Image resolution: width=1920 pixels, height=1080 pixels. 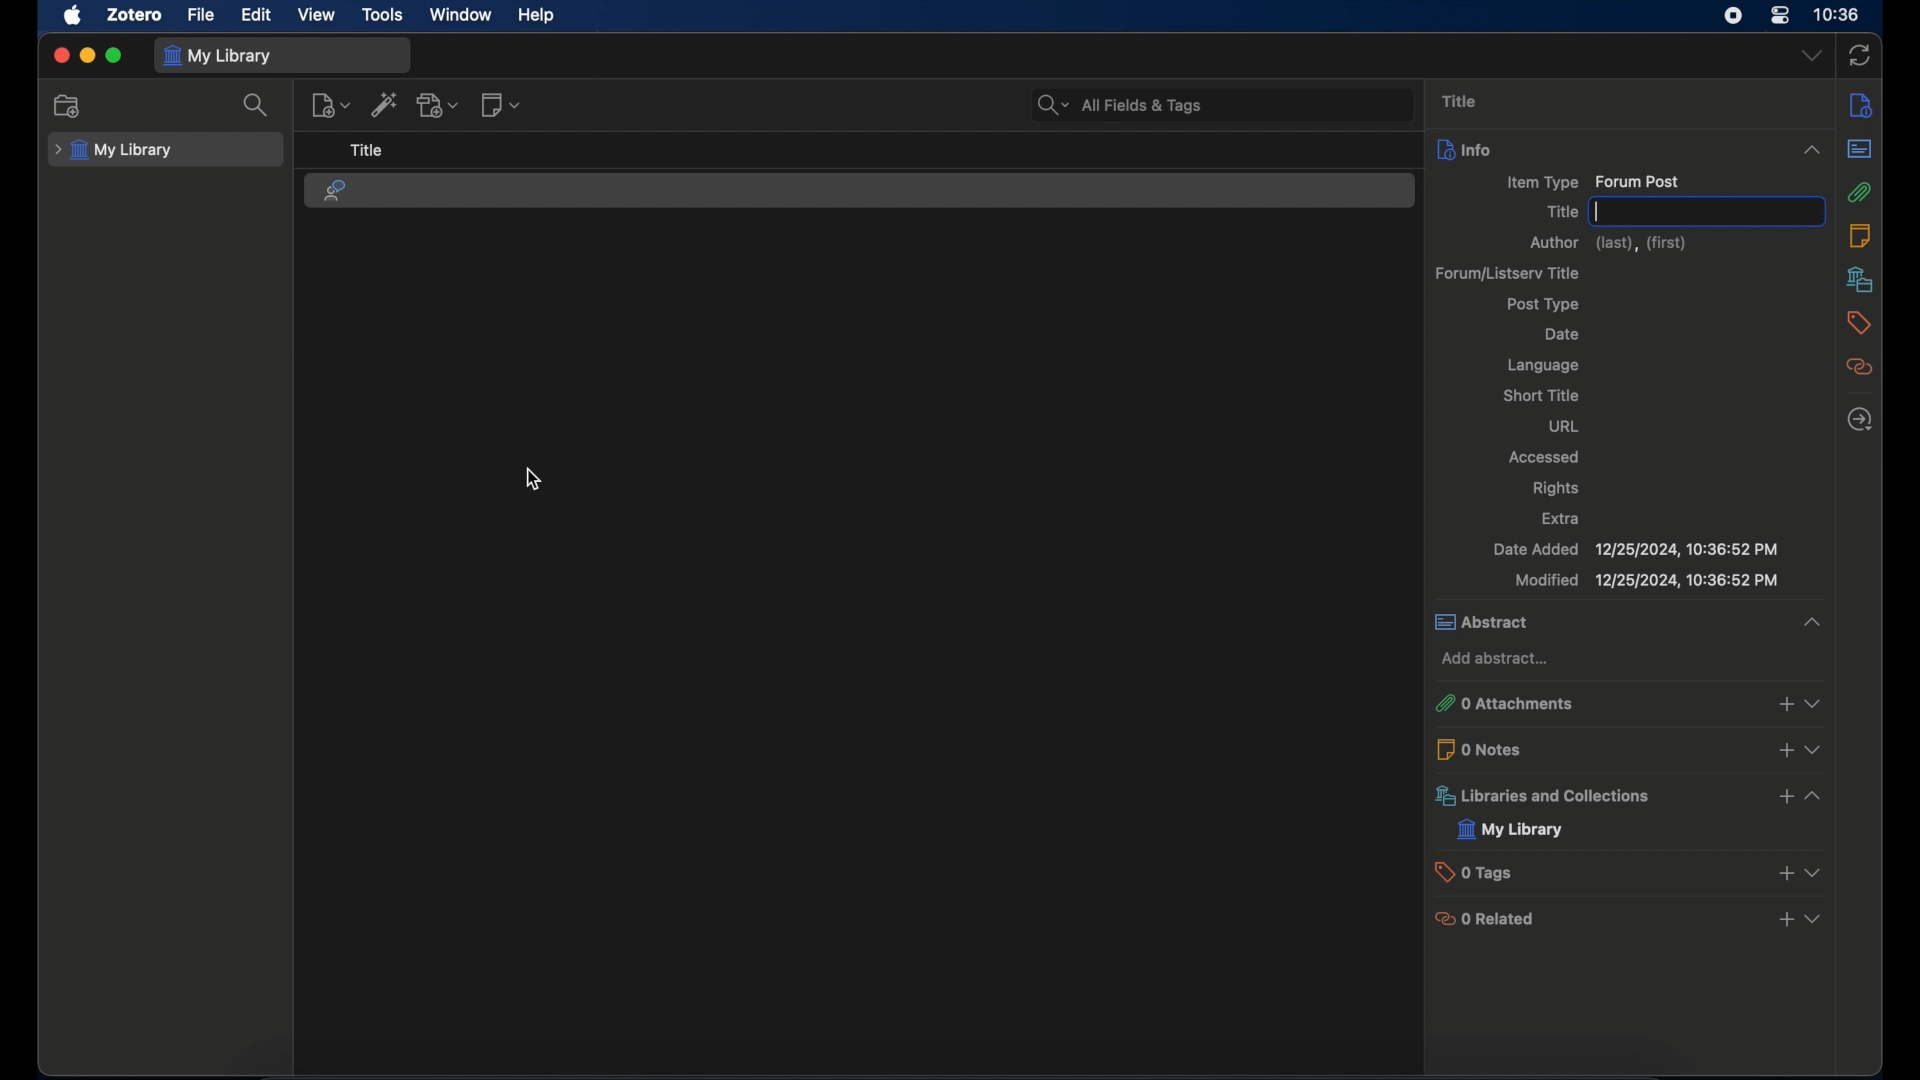 I want to click on dropdown, so click(x=1810, y=56).